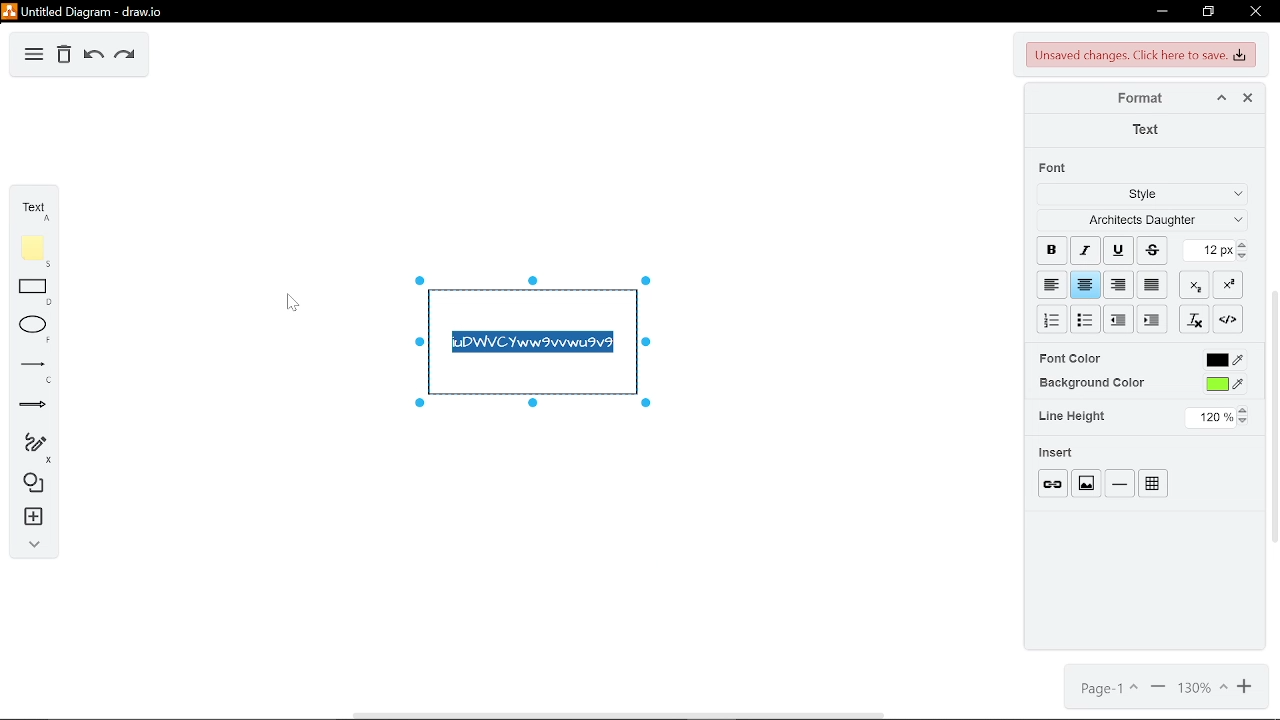 Image resolution: width=1280 pixels, height=720 pixels. I want to click on lines, so click(27, 368).